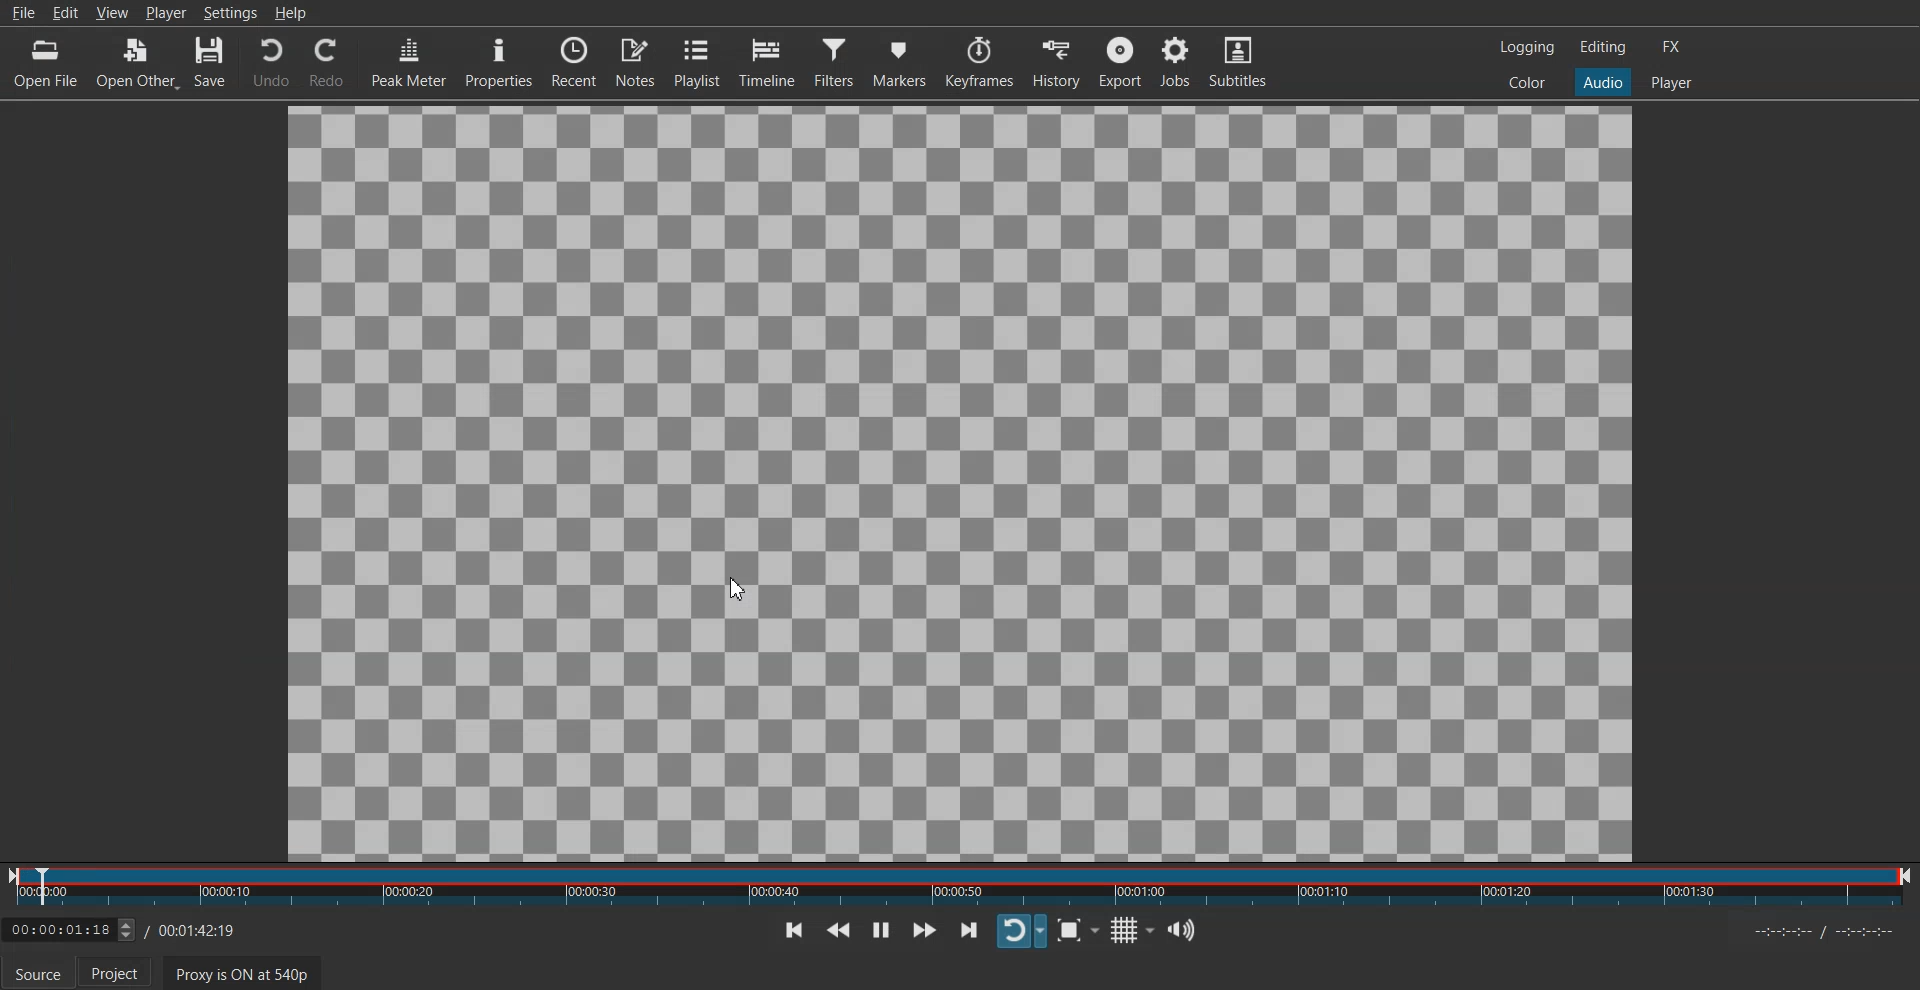 The height and width of the screenshot is (990, 1920). What do you see at coordinates (1183, 929) in the screenshot?
I see `Show the volume control` at bounding box center [1183, 929].